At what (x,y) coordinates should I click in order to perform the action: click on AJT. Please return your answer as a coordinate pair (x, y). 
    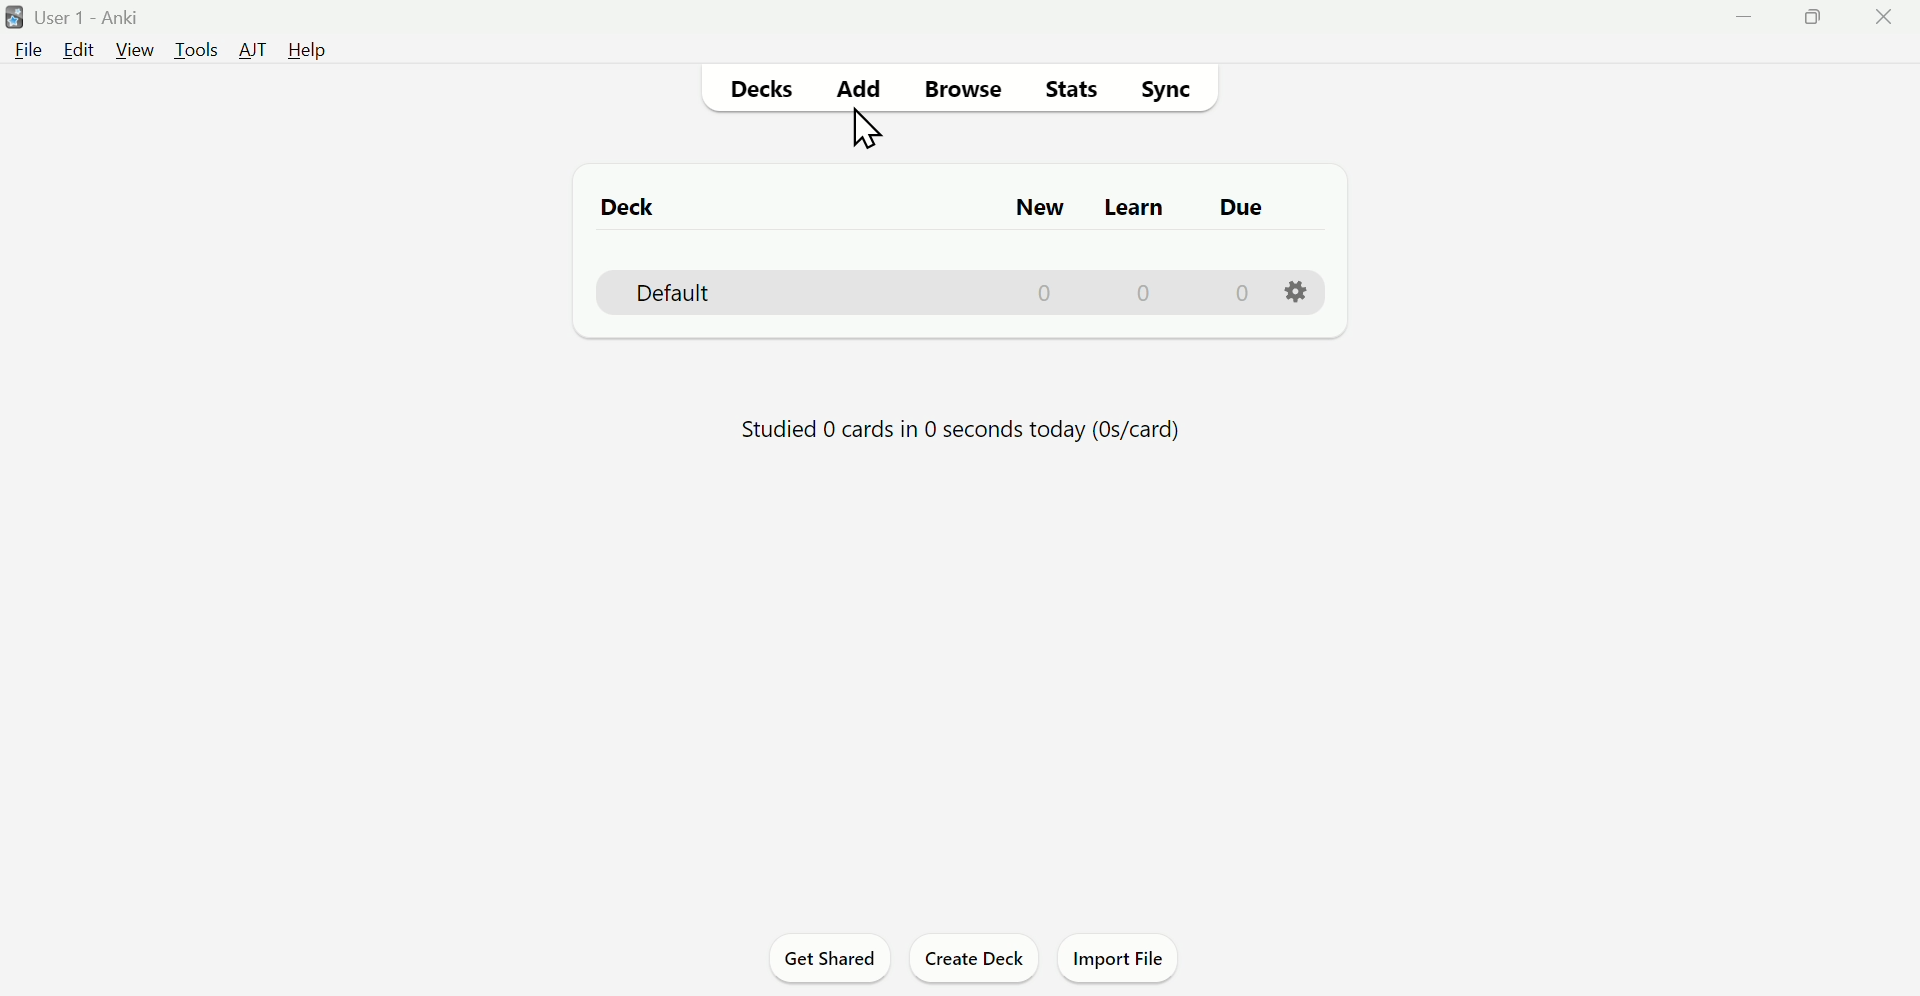
    Looking at the image, I should click on (254, 49).